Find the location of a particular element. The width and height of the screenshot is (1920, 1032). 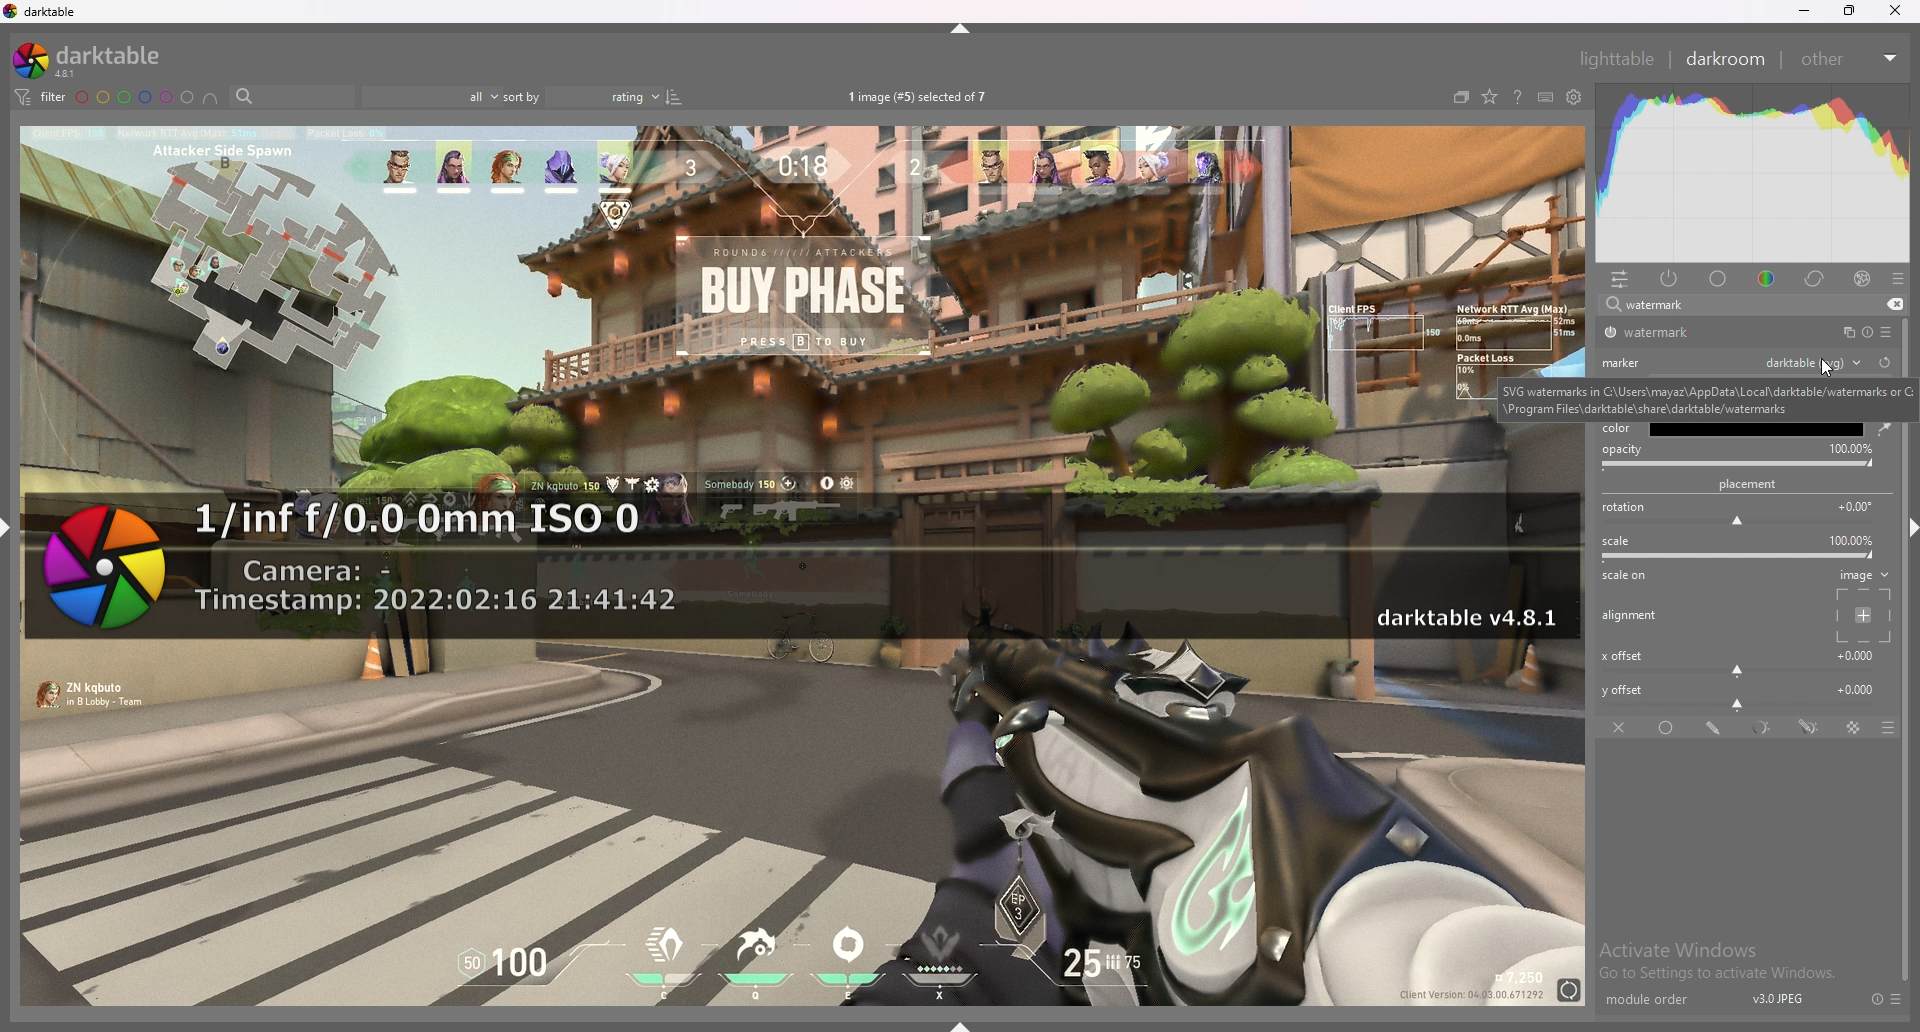

multiple instances action is located at coordinates (1843, 333).